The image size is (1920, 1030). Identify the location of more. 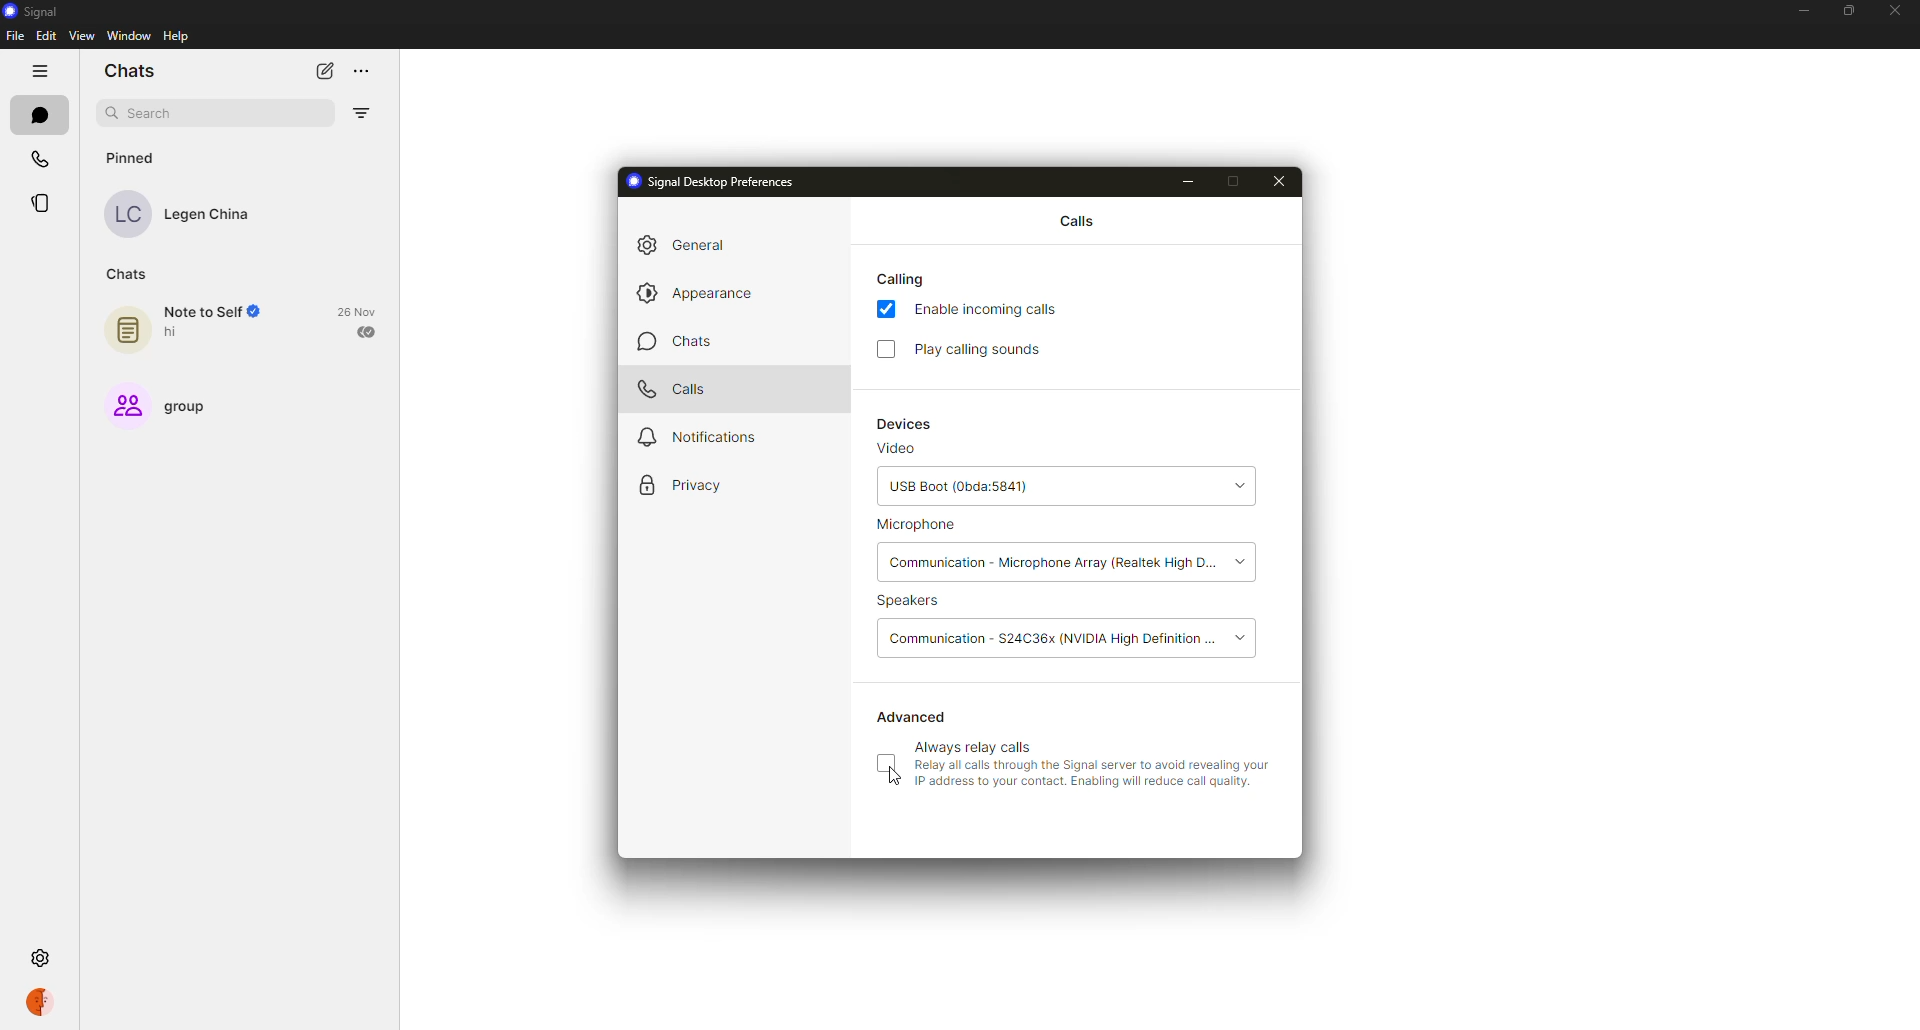
(363, 73).